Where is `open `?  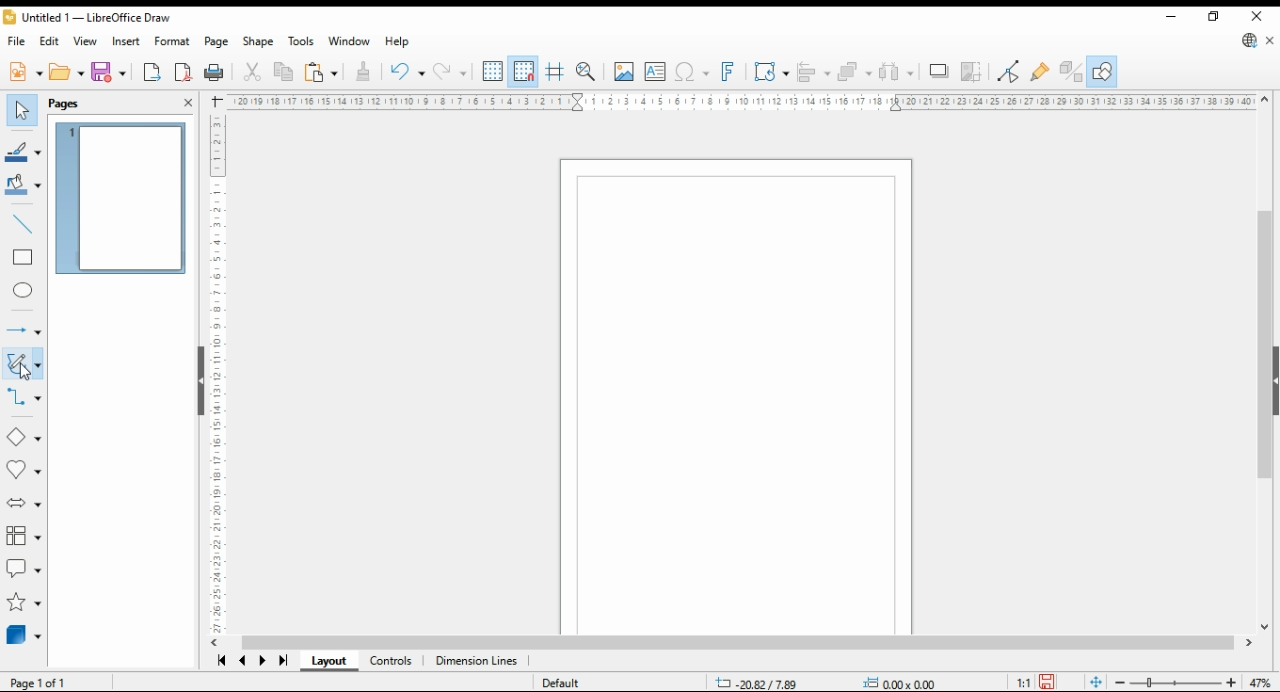 open  is located at coordinates (66, 73).